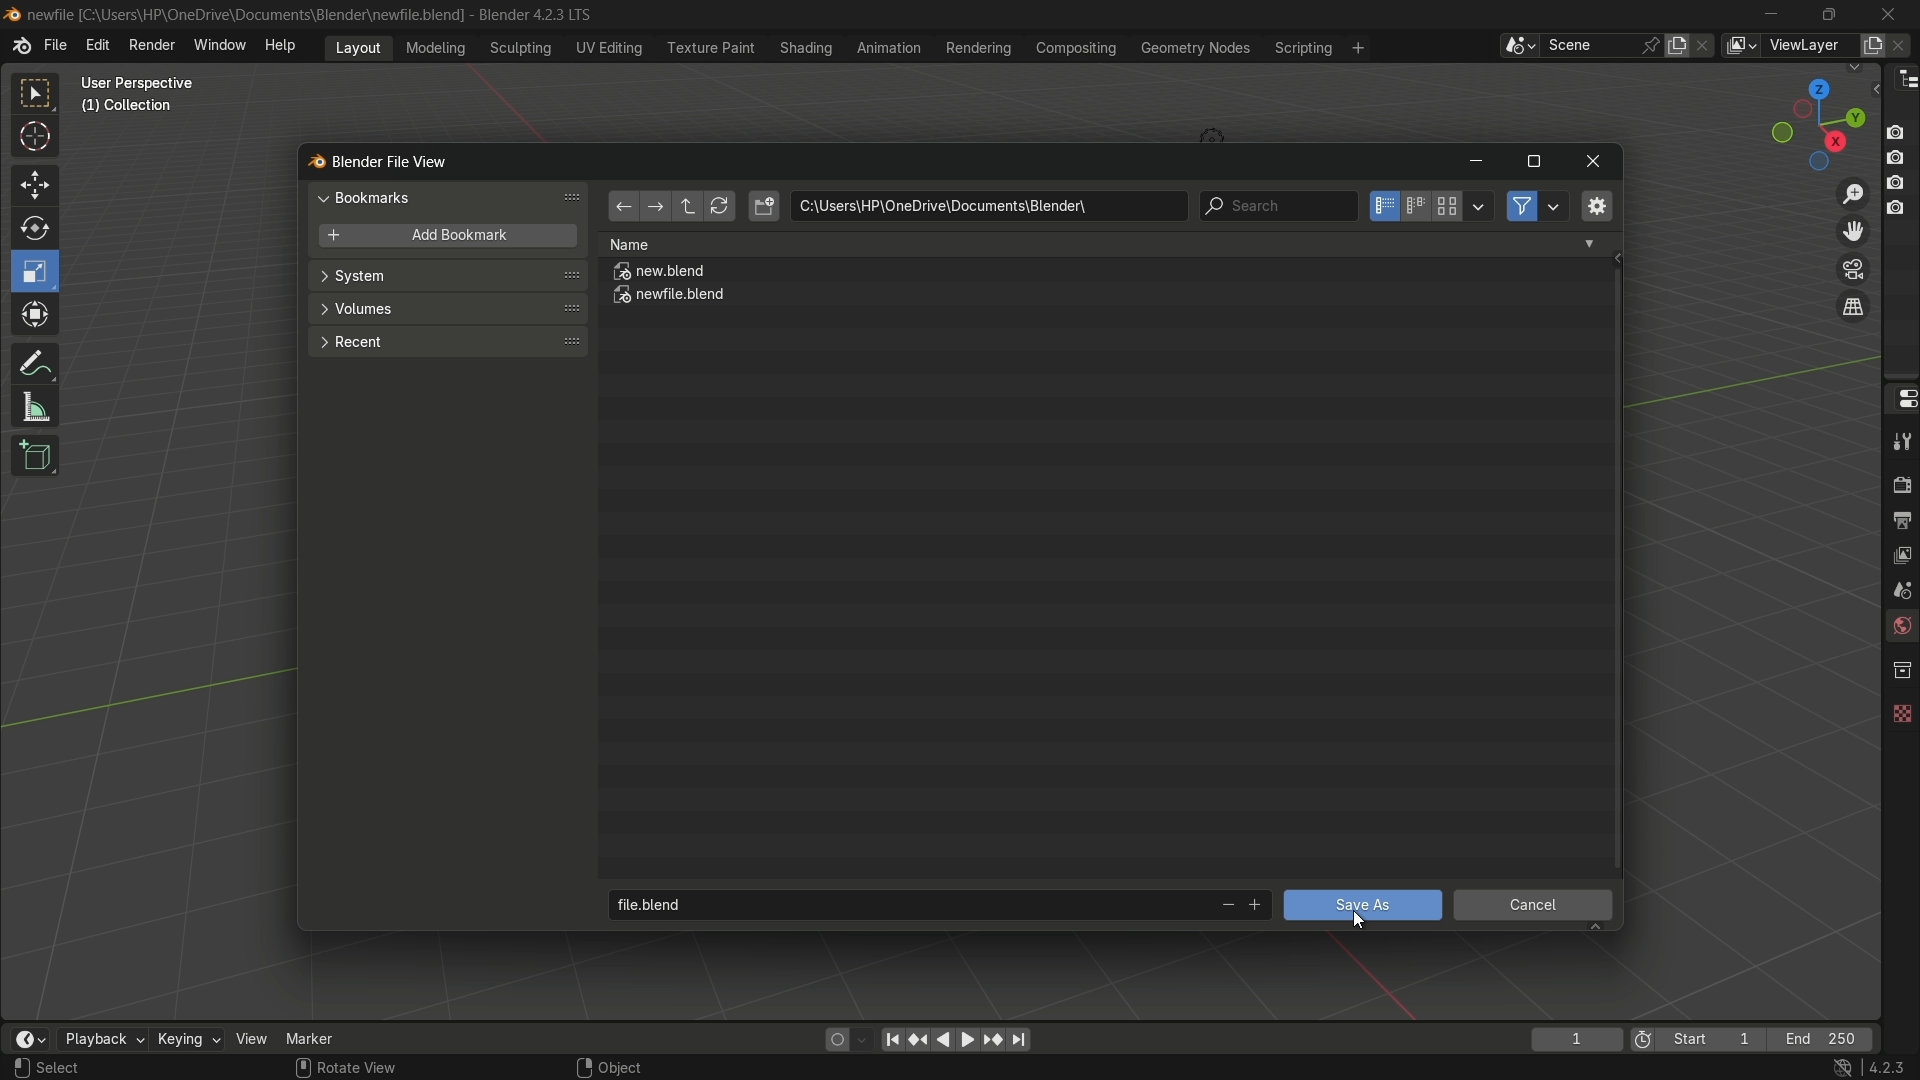  What do you see at coordinates (671, 298) in the screenshot?
I see `newfile.blend file` at bounding box center [671, 298].